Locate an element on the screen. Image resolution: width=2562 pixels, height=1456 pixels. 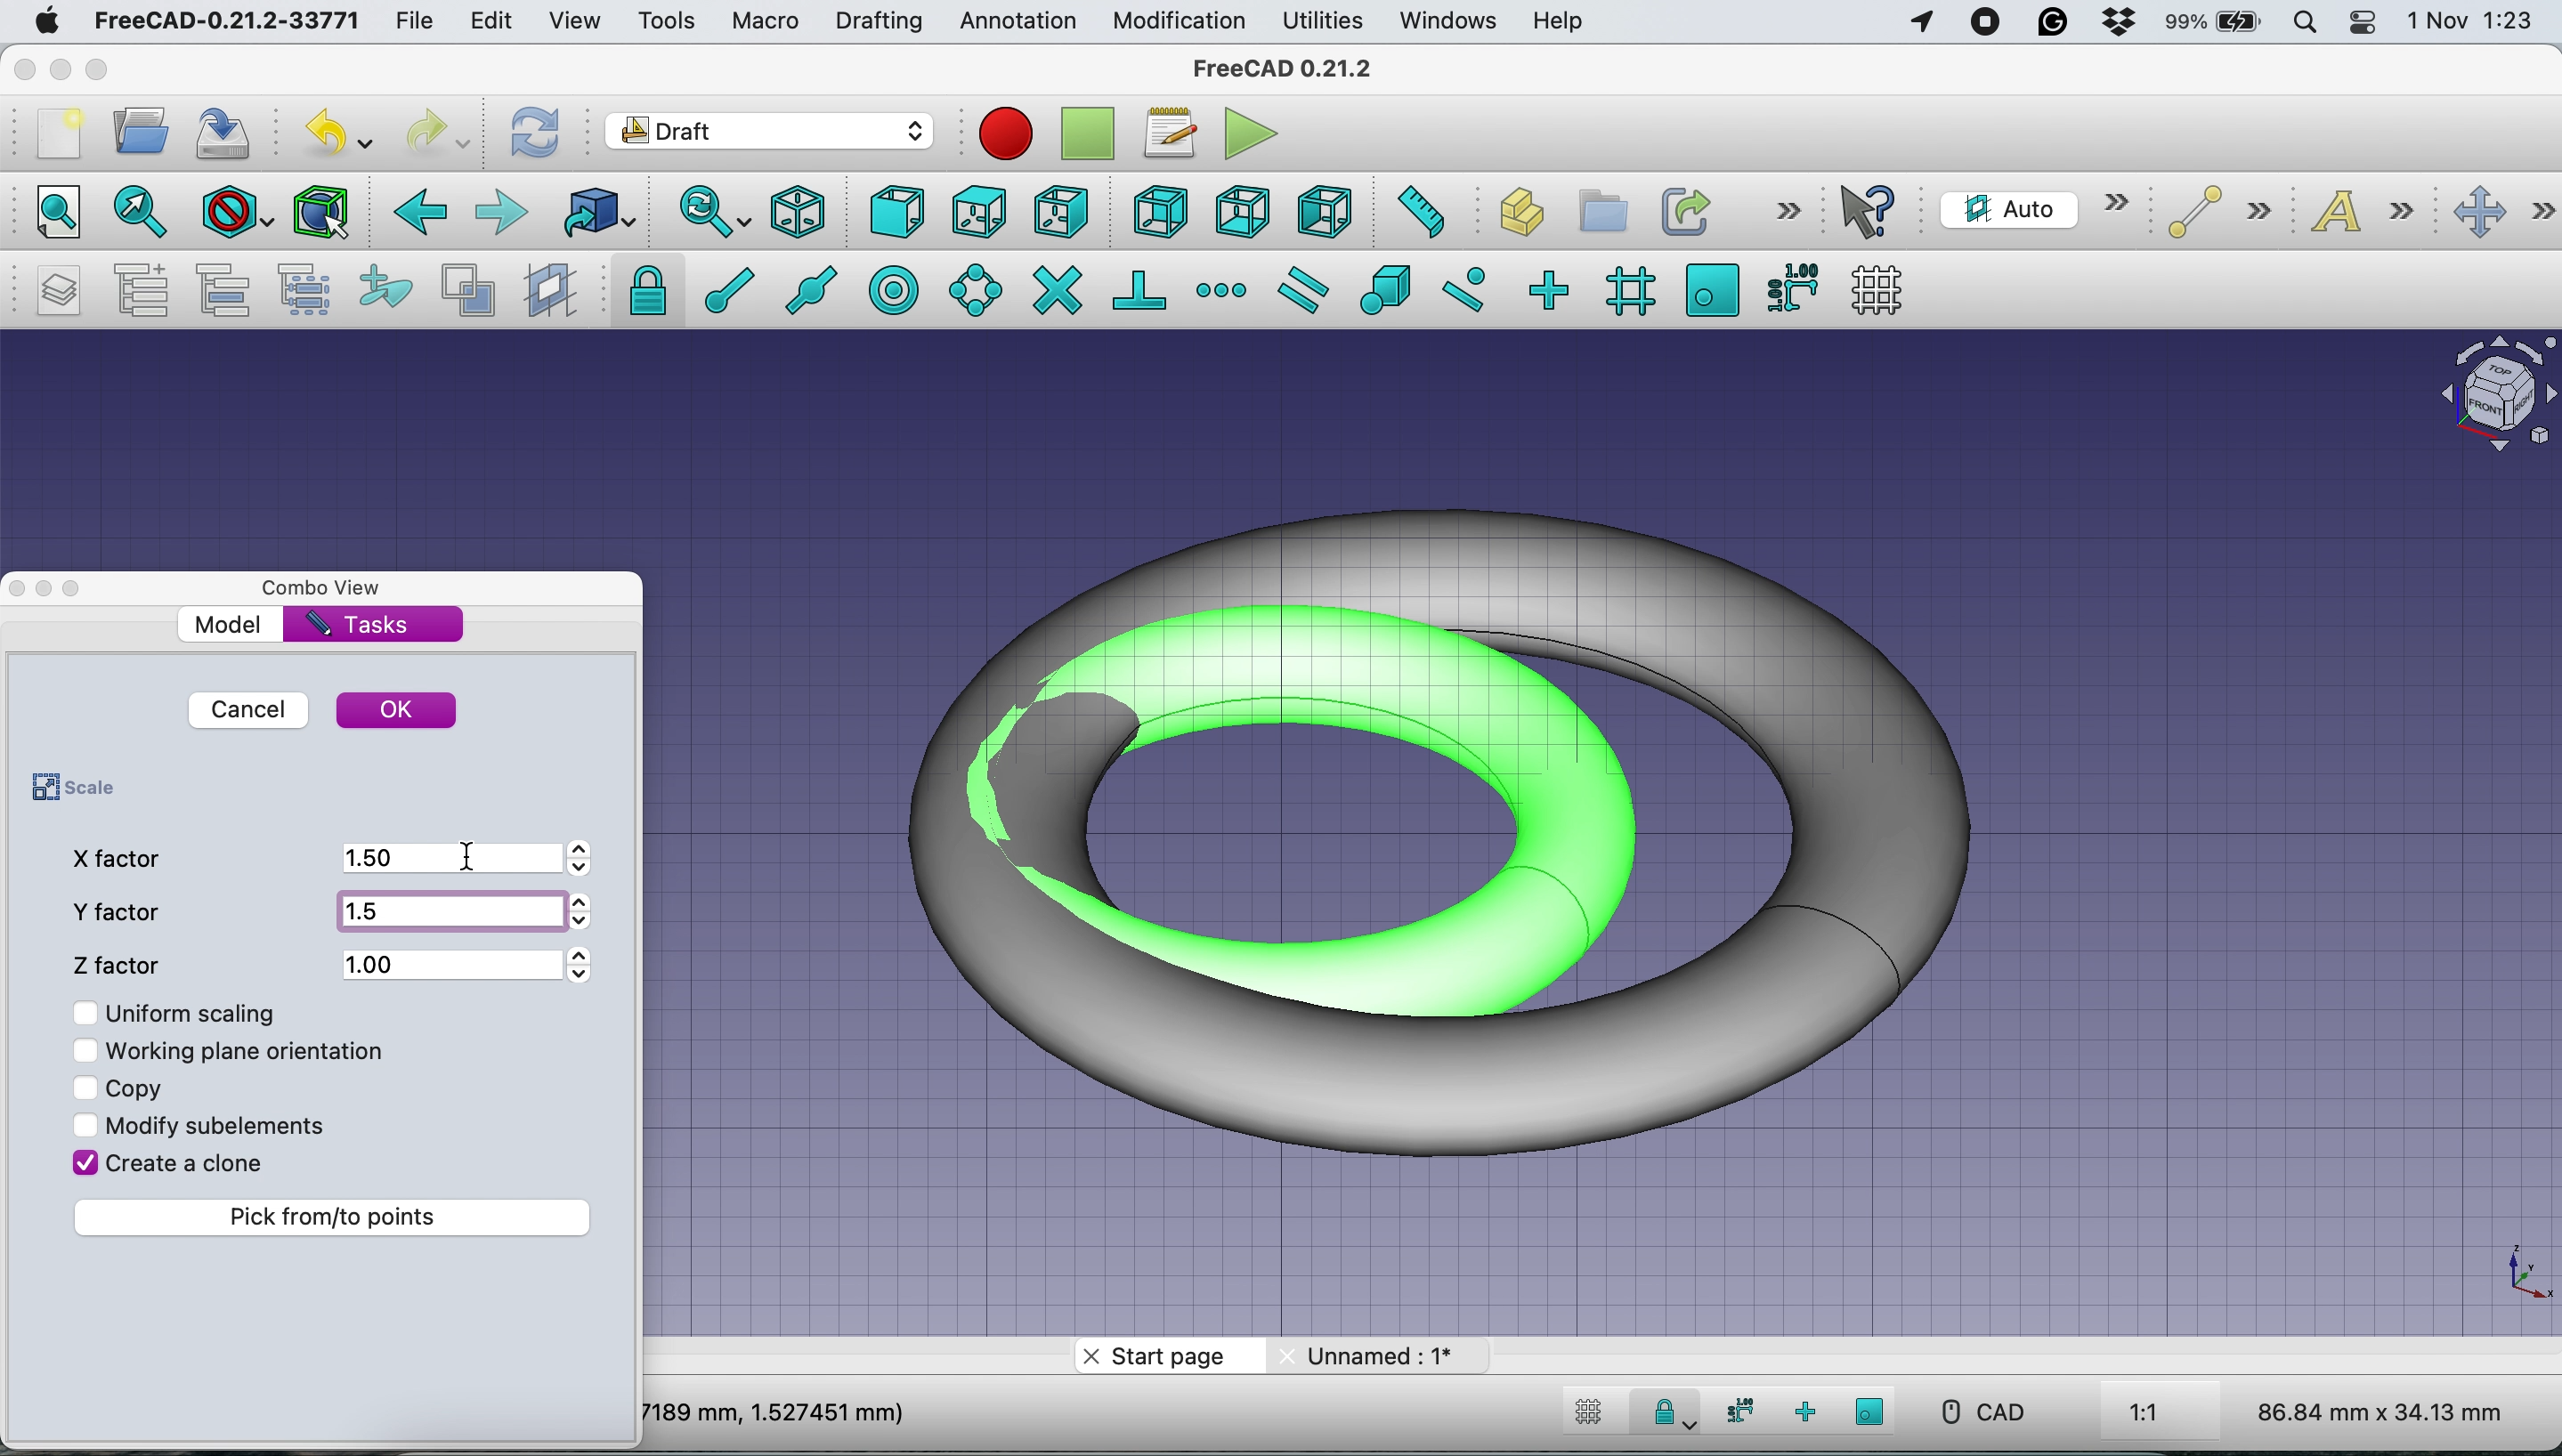
top is located at coordinates (976, 210).